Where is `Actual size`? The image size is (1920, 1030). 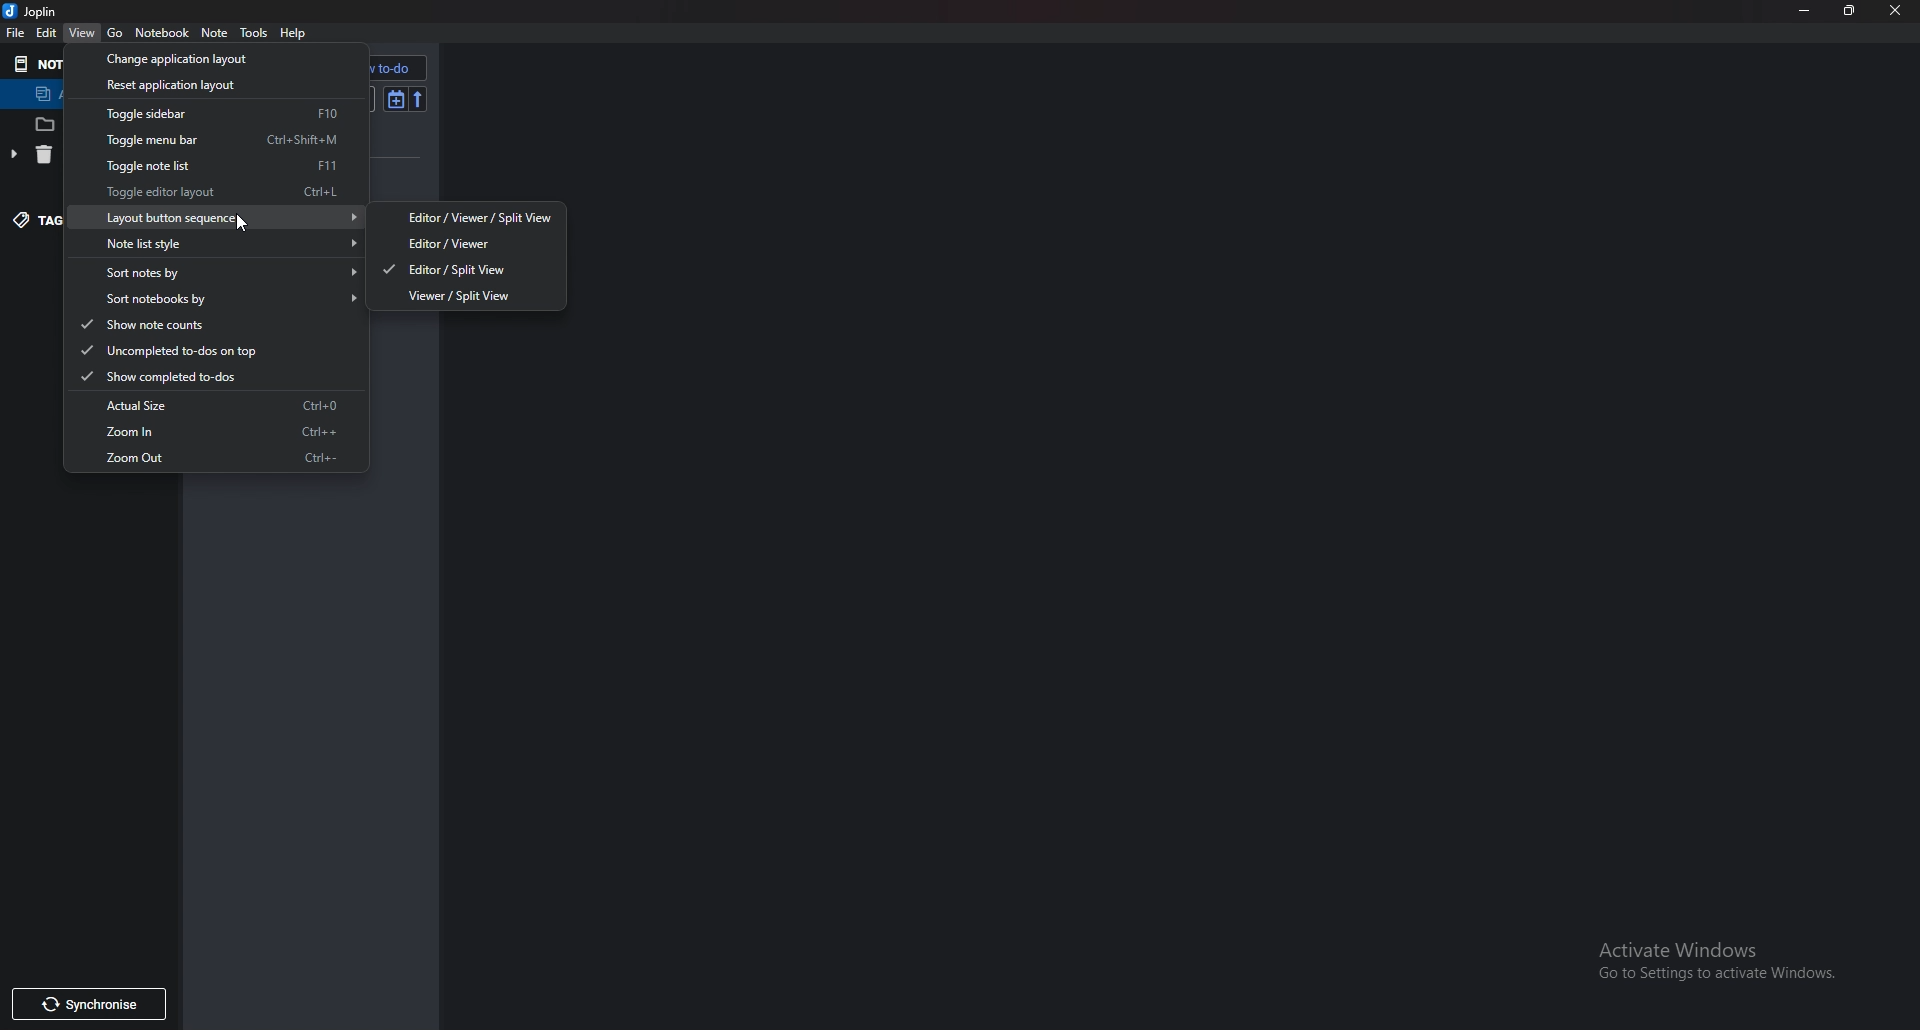
Actual size is located at coordinates (214, 407).